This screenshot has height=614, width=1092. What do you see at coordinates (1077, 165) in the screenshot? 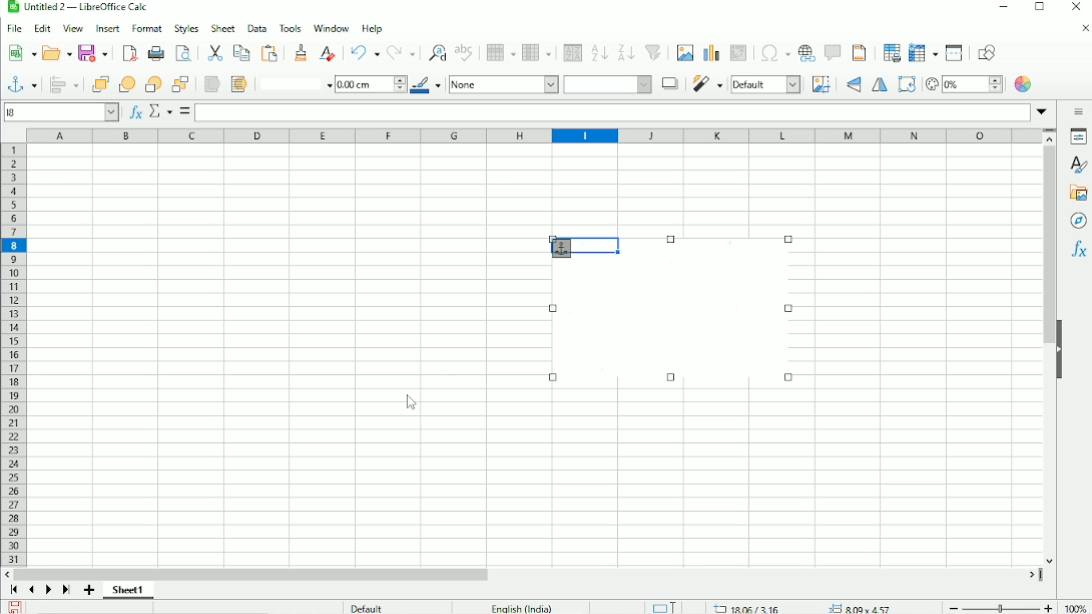
I see `Styles` at bounding box center [1077, 165].